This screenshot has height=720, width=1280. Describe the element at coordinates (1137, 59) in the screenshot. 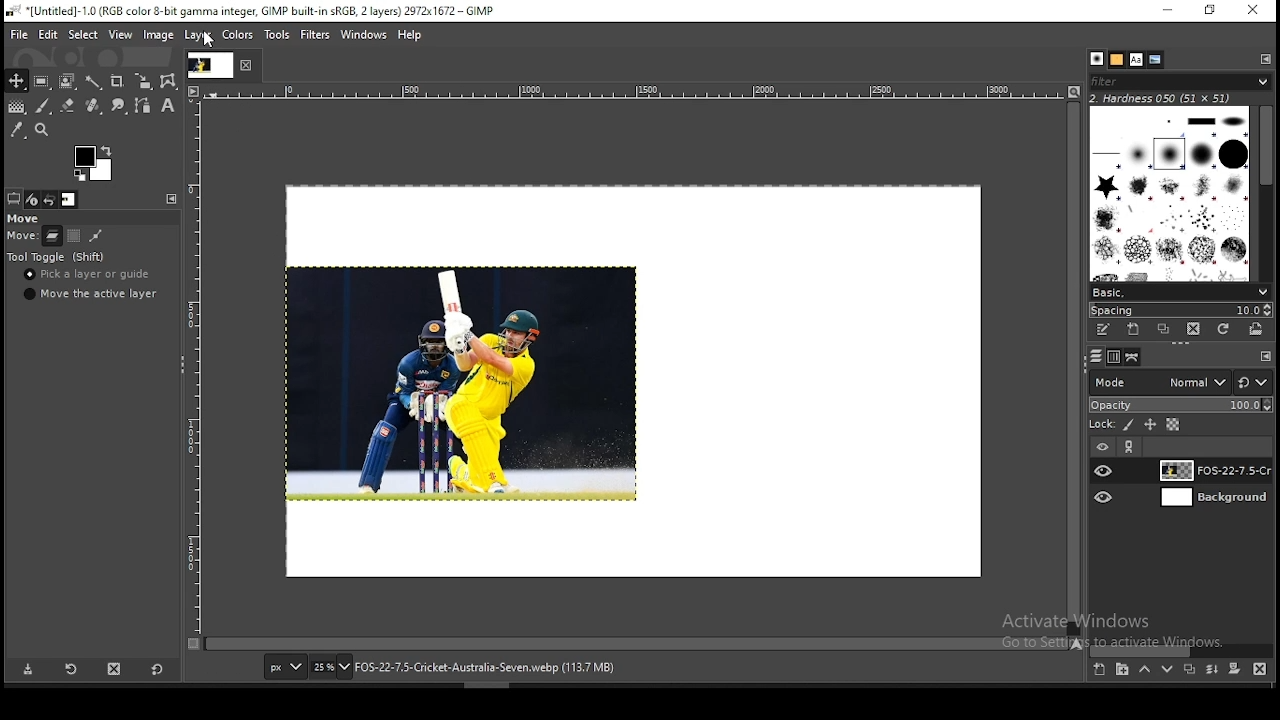

I see `fonts` at that location.